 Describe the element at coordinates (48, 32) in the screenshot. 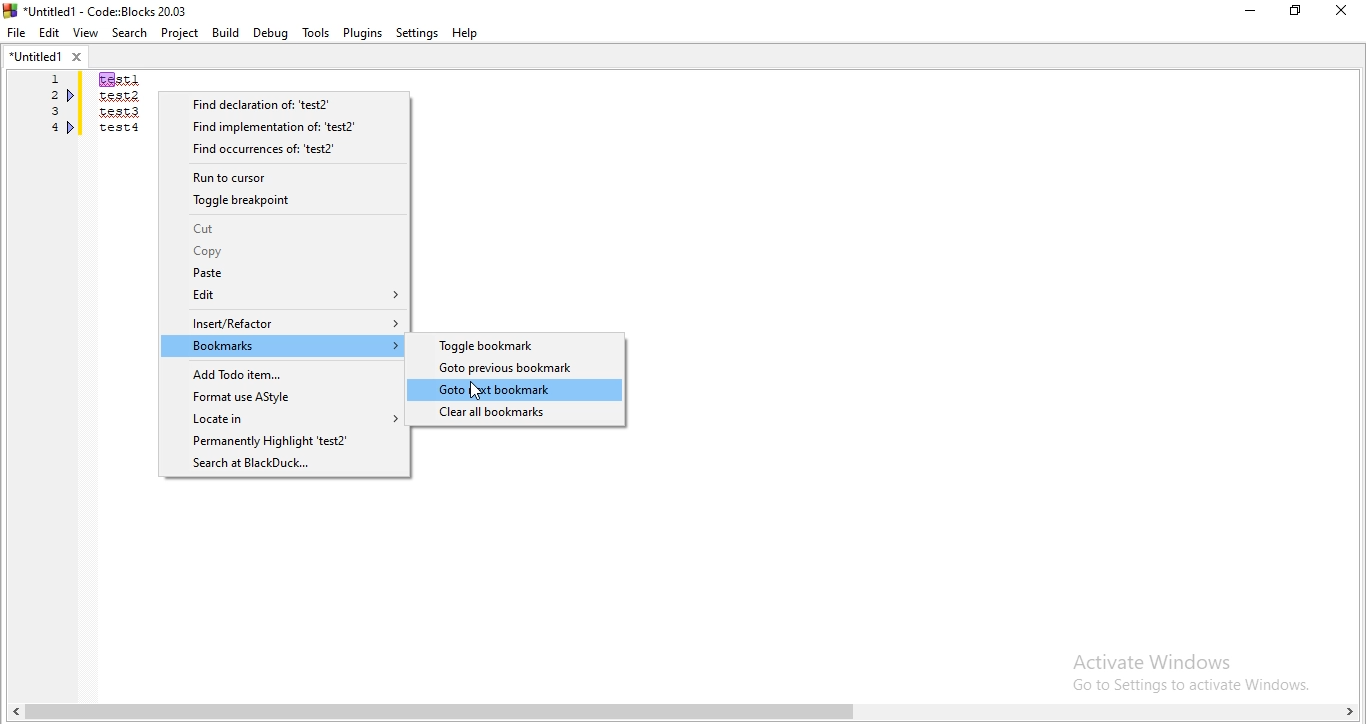

I see `Edit ` at that location.